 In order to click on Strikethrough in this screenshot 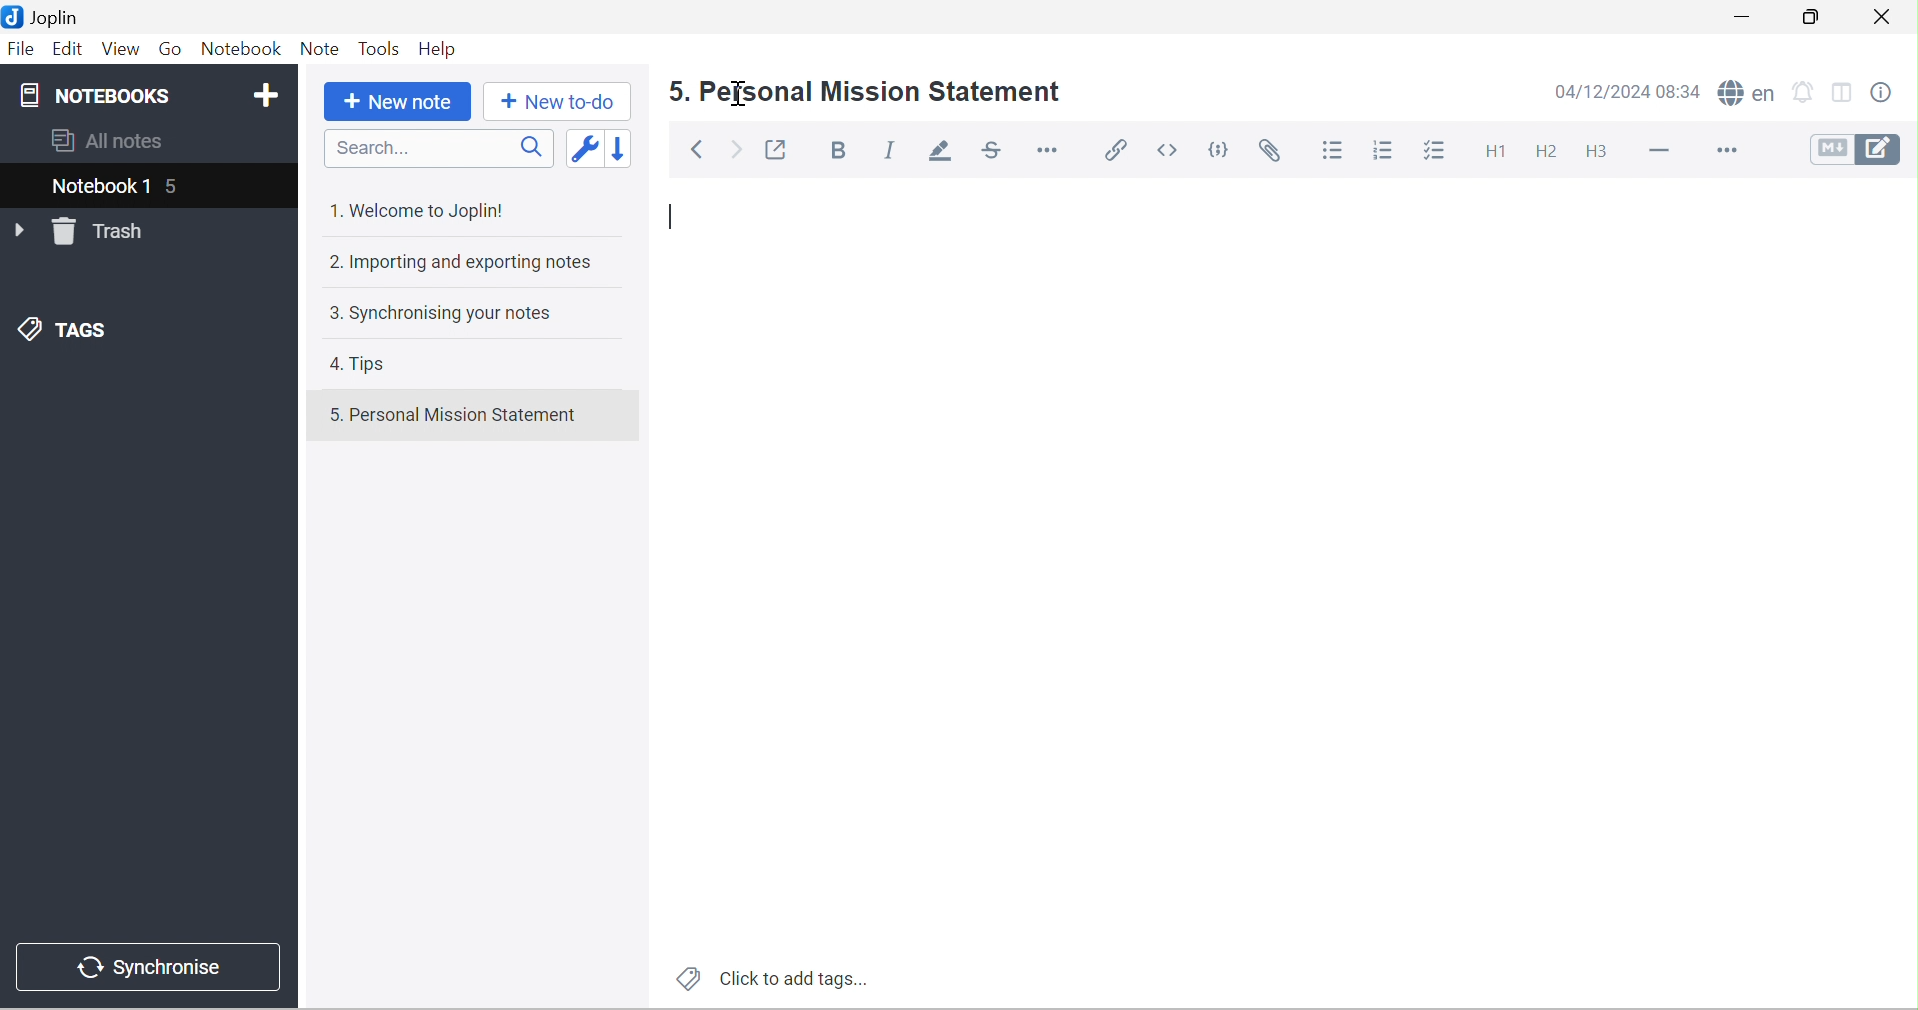, I will do `click(994, 149)`.